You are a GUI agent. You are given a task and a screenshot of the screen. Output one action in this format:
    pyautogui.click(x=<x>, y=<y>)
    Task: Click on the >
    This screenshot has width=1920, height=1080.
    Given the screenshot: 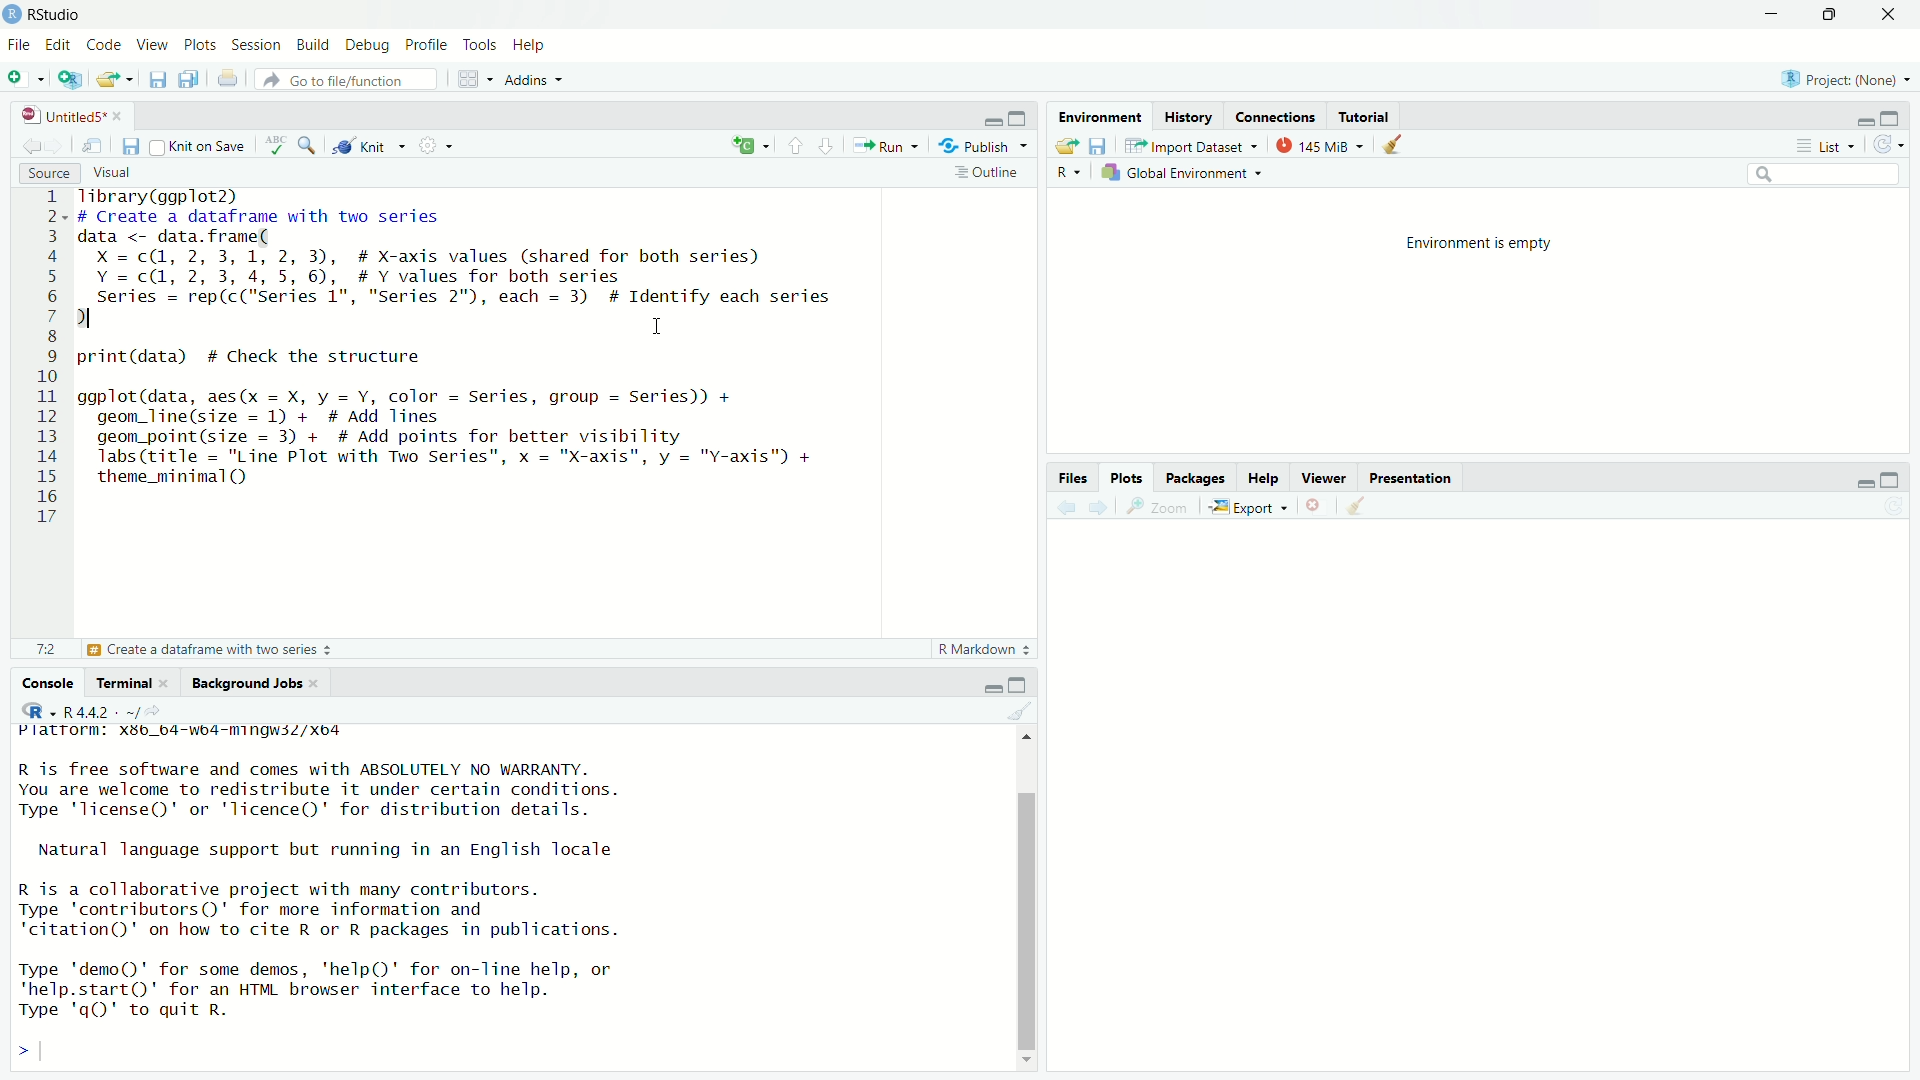 What is the action you would take?
    pyautogui.click(x=14, y=1048)
    